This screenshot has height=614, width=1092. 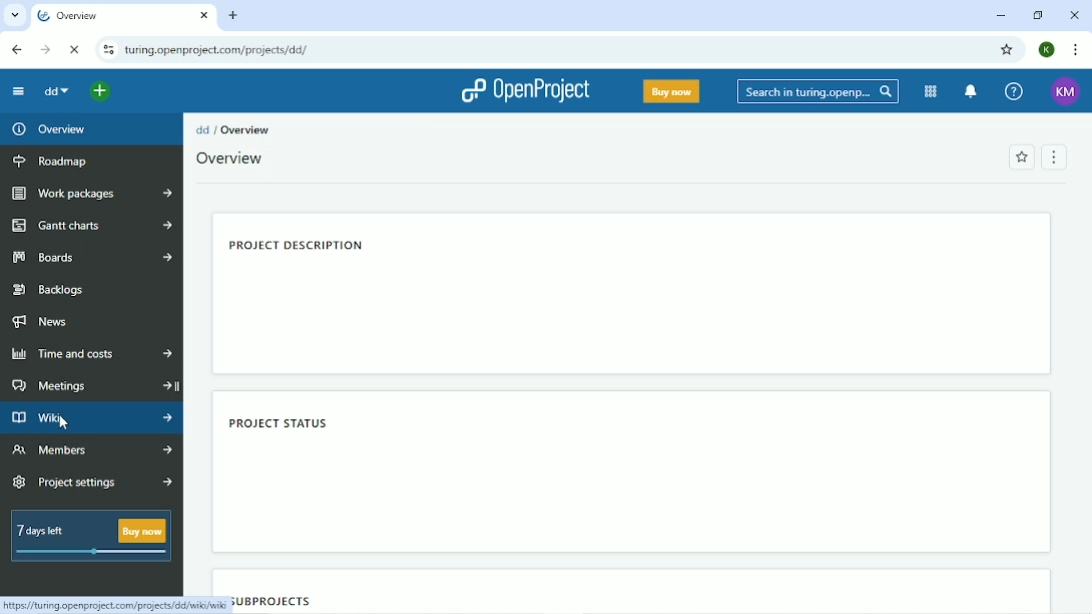 I want to click on Wiki, so click(x=92, y=418).